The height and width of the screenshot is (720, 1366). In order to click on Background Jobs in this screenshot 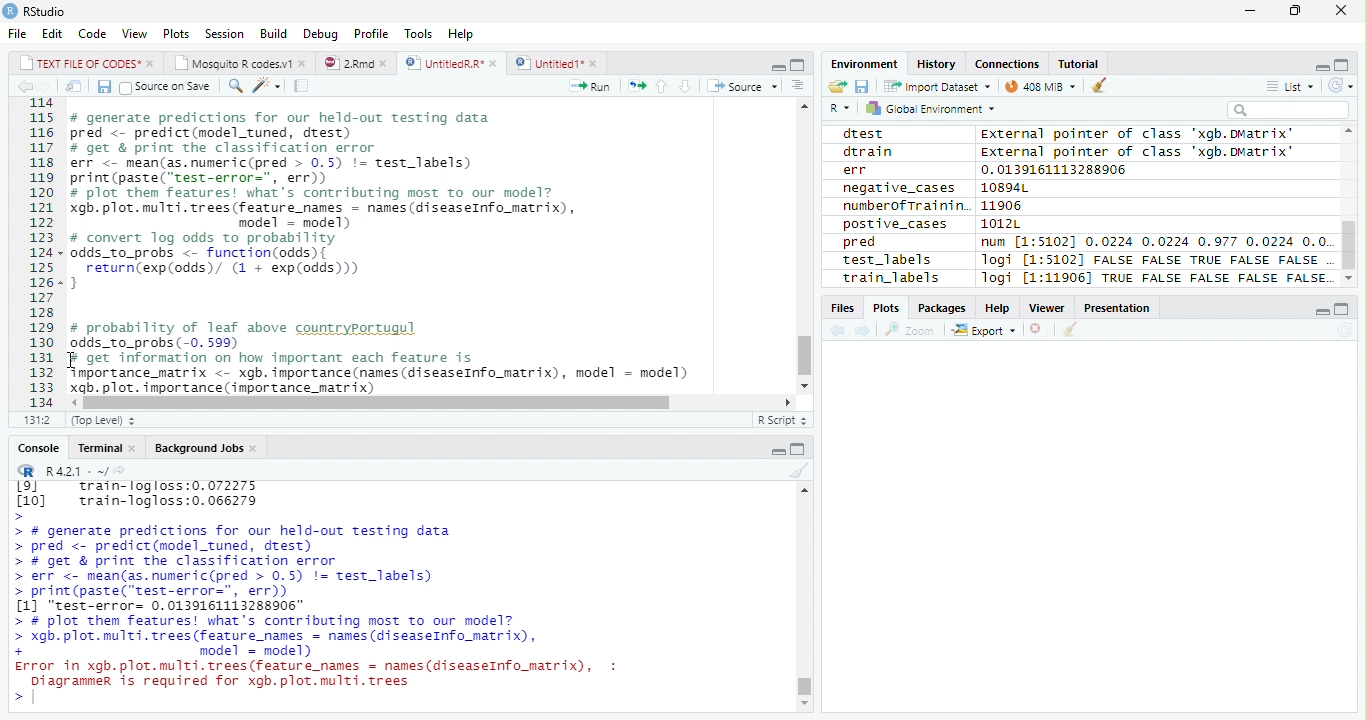, I will do `click(206, 447)`.